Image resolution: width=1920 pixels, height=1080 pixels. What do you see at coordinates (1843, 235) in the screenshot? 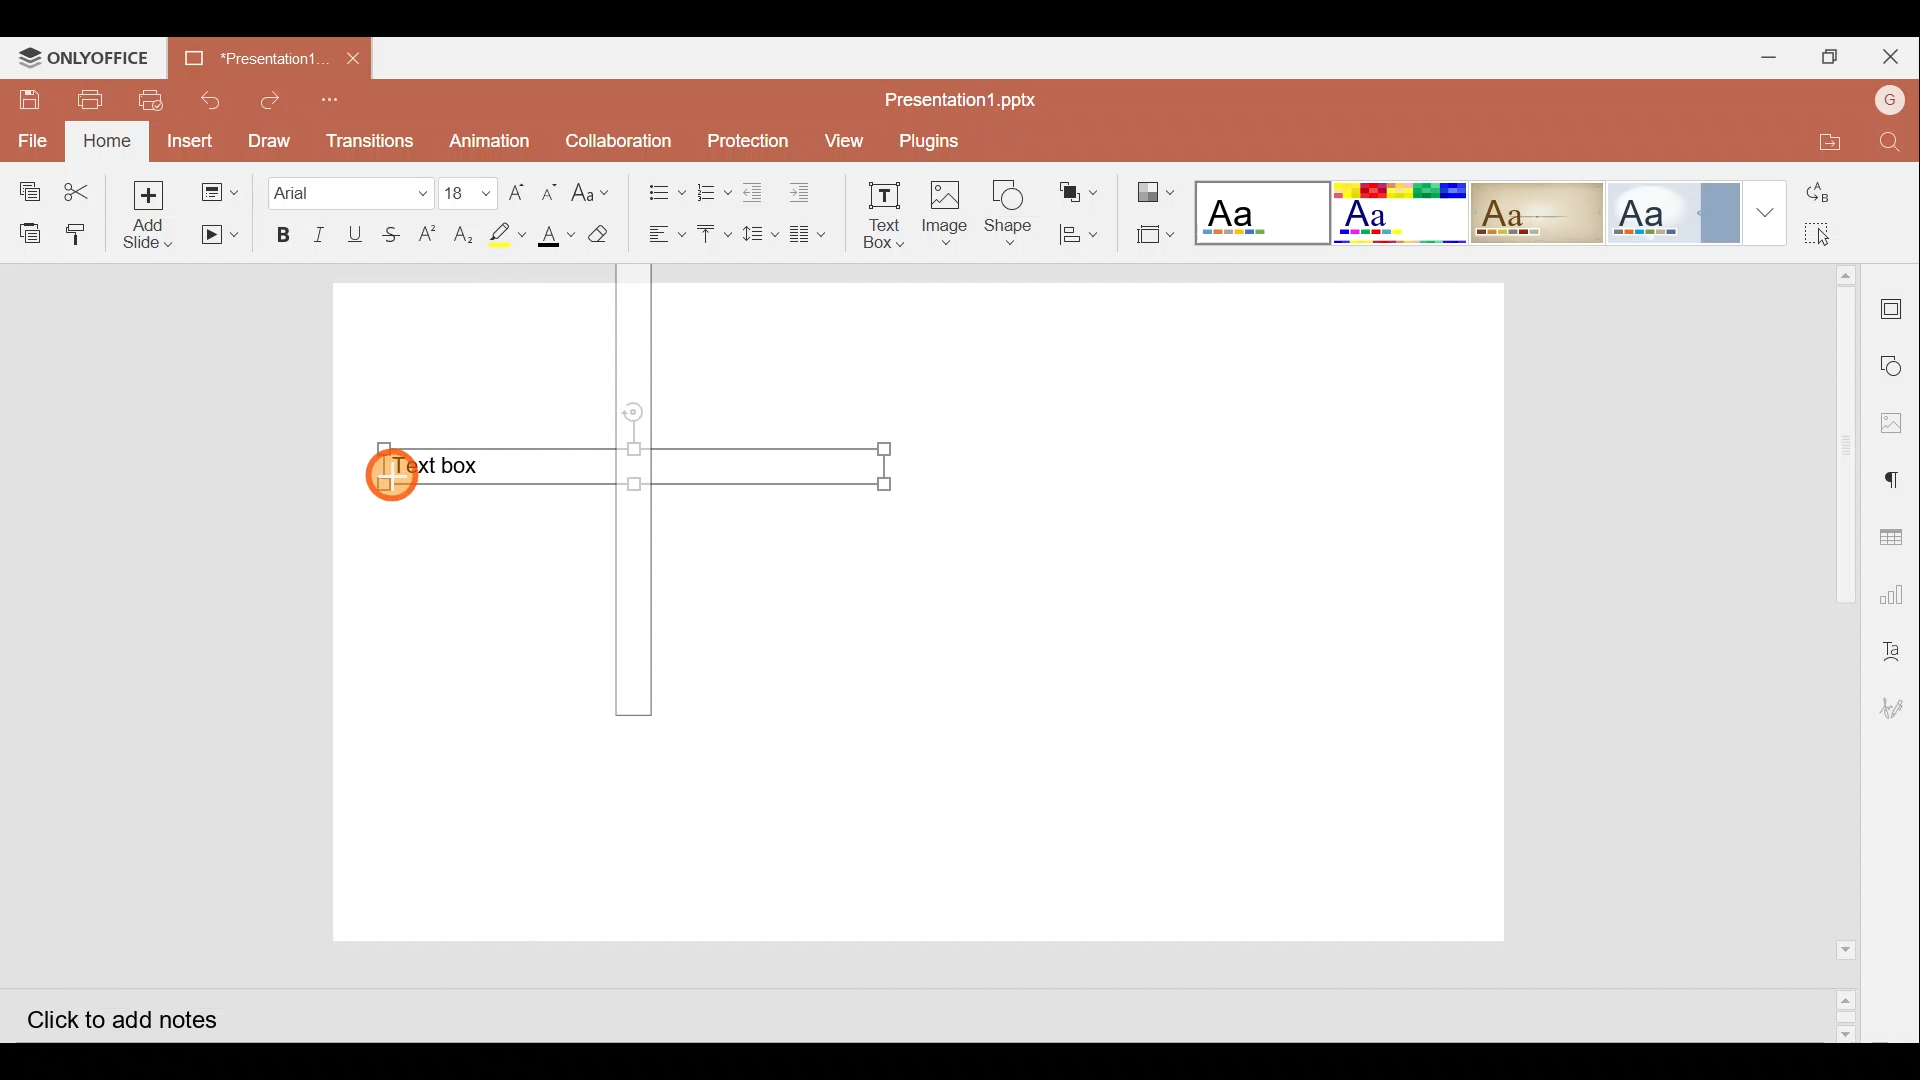
I see `Select all` at bounding box center [1843, 235].